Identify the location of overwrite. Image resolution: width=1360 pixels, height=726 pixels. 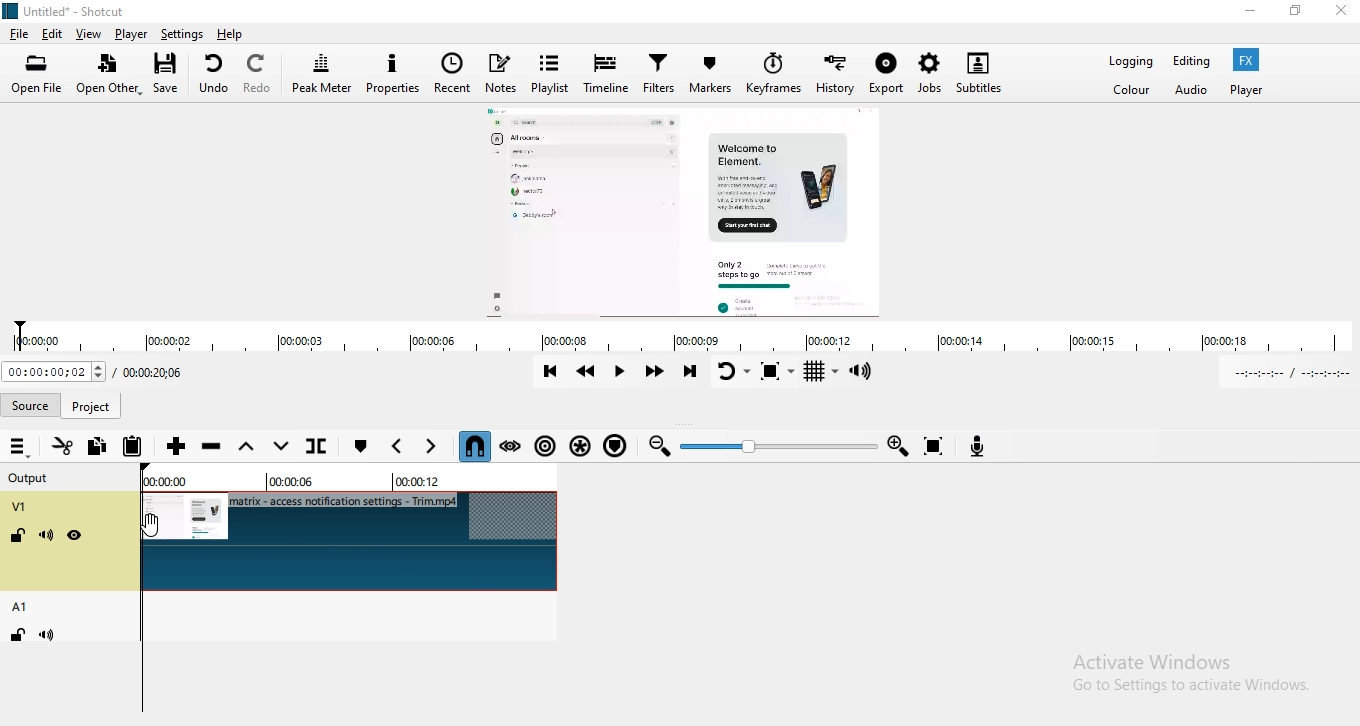
(283, 446).